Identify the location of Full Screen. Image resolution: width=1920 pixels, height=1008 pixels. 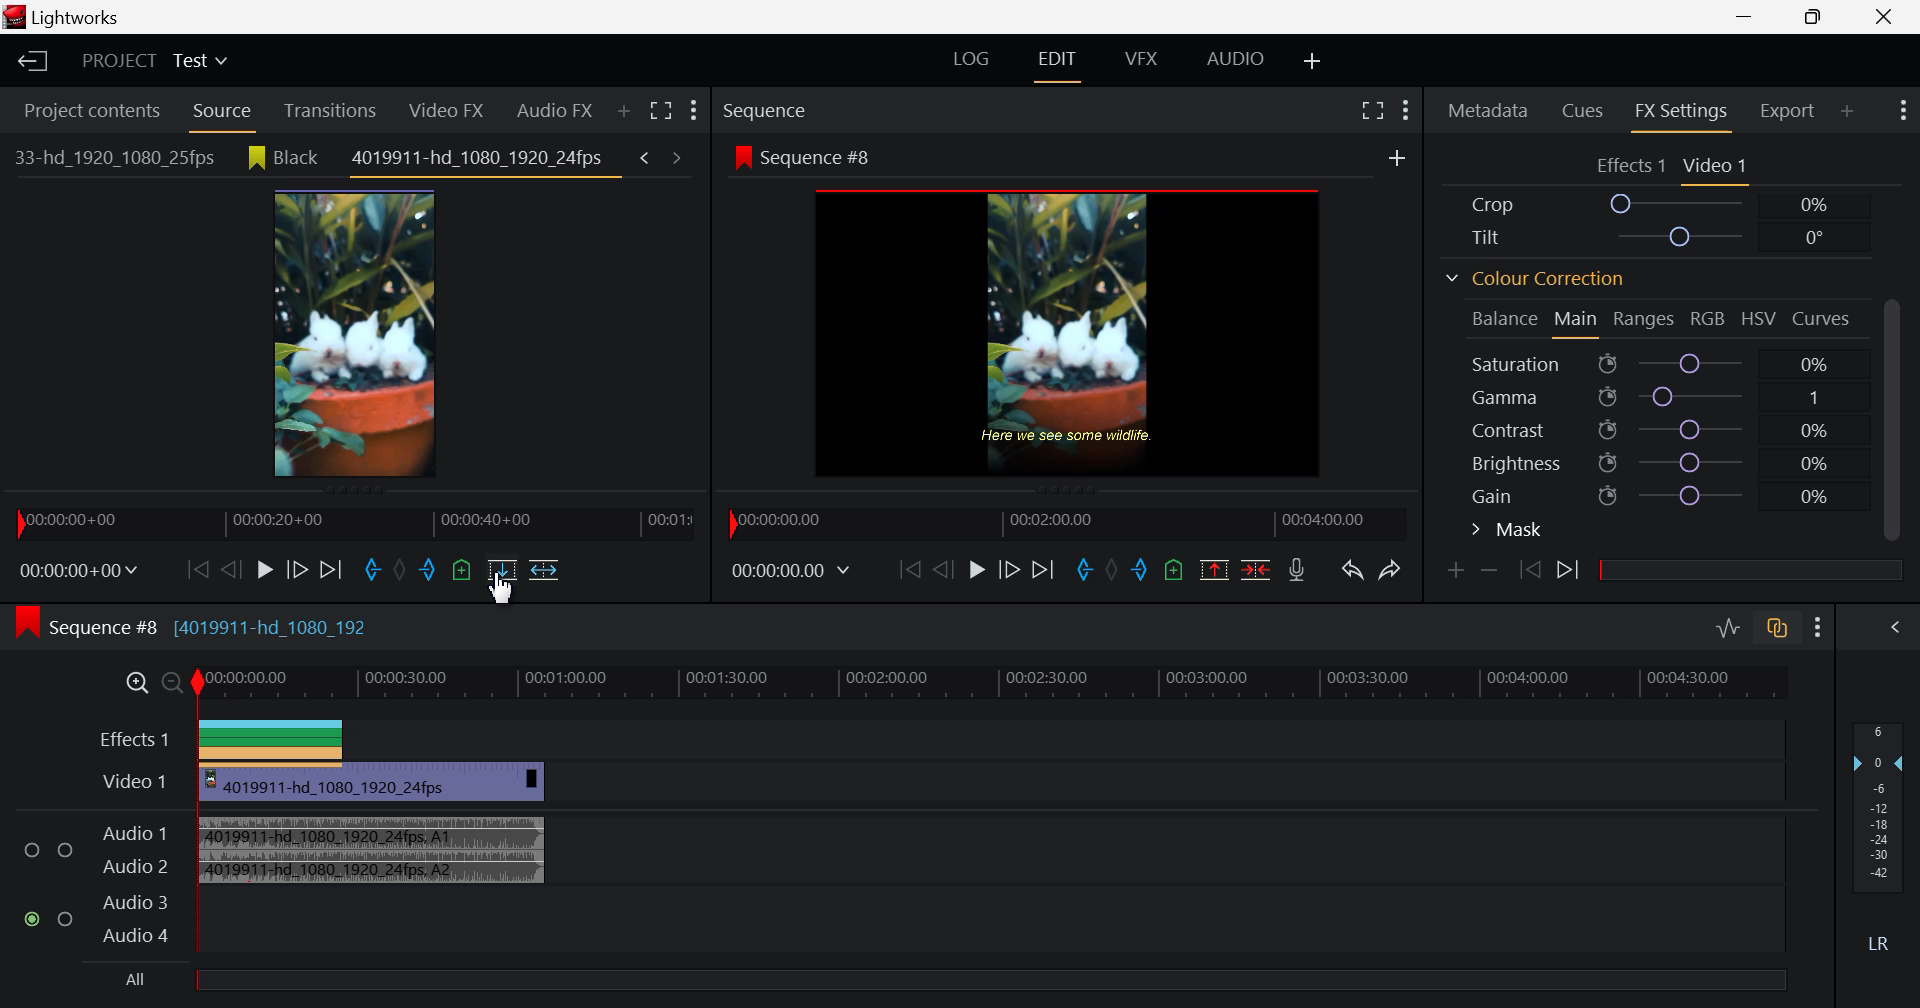
(1373, 109).